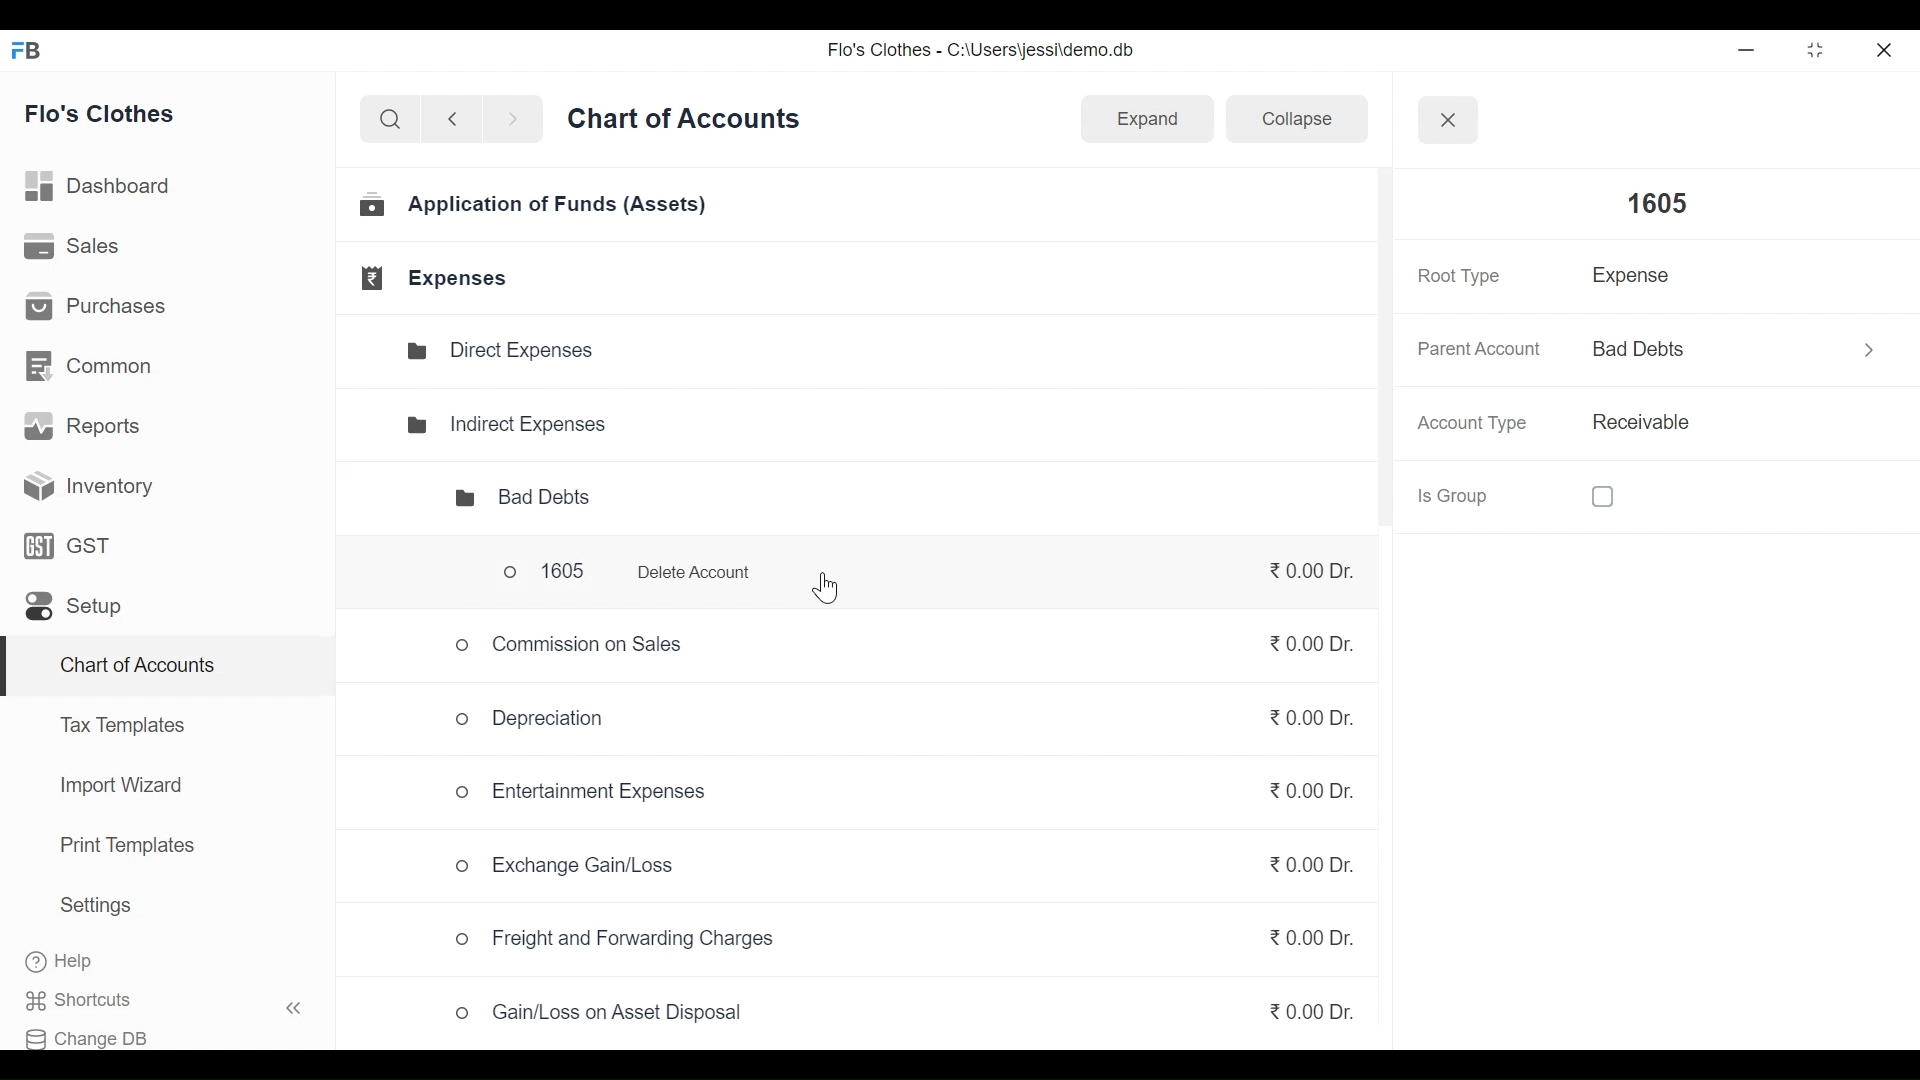 This screenshot has height=1080, width=1920. I want to click on Sales, so click(74, 248).